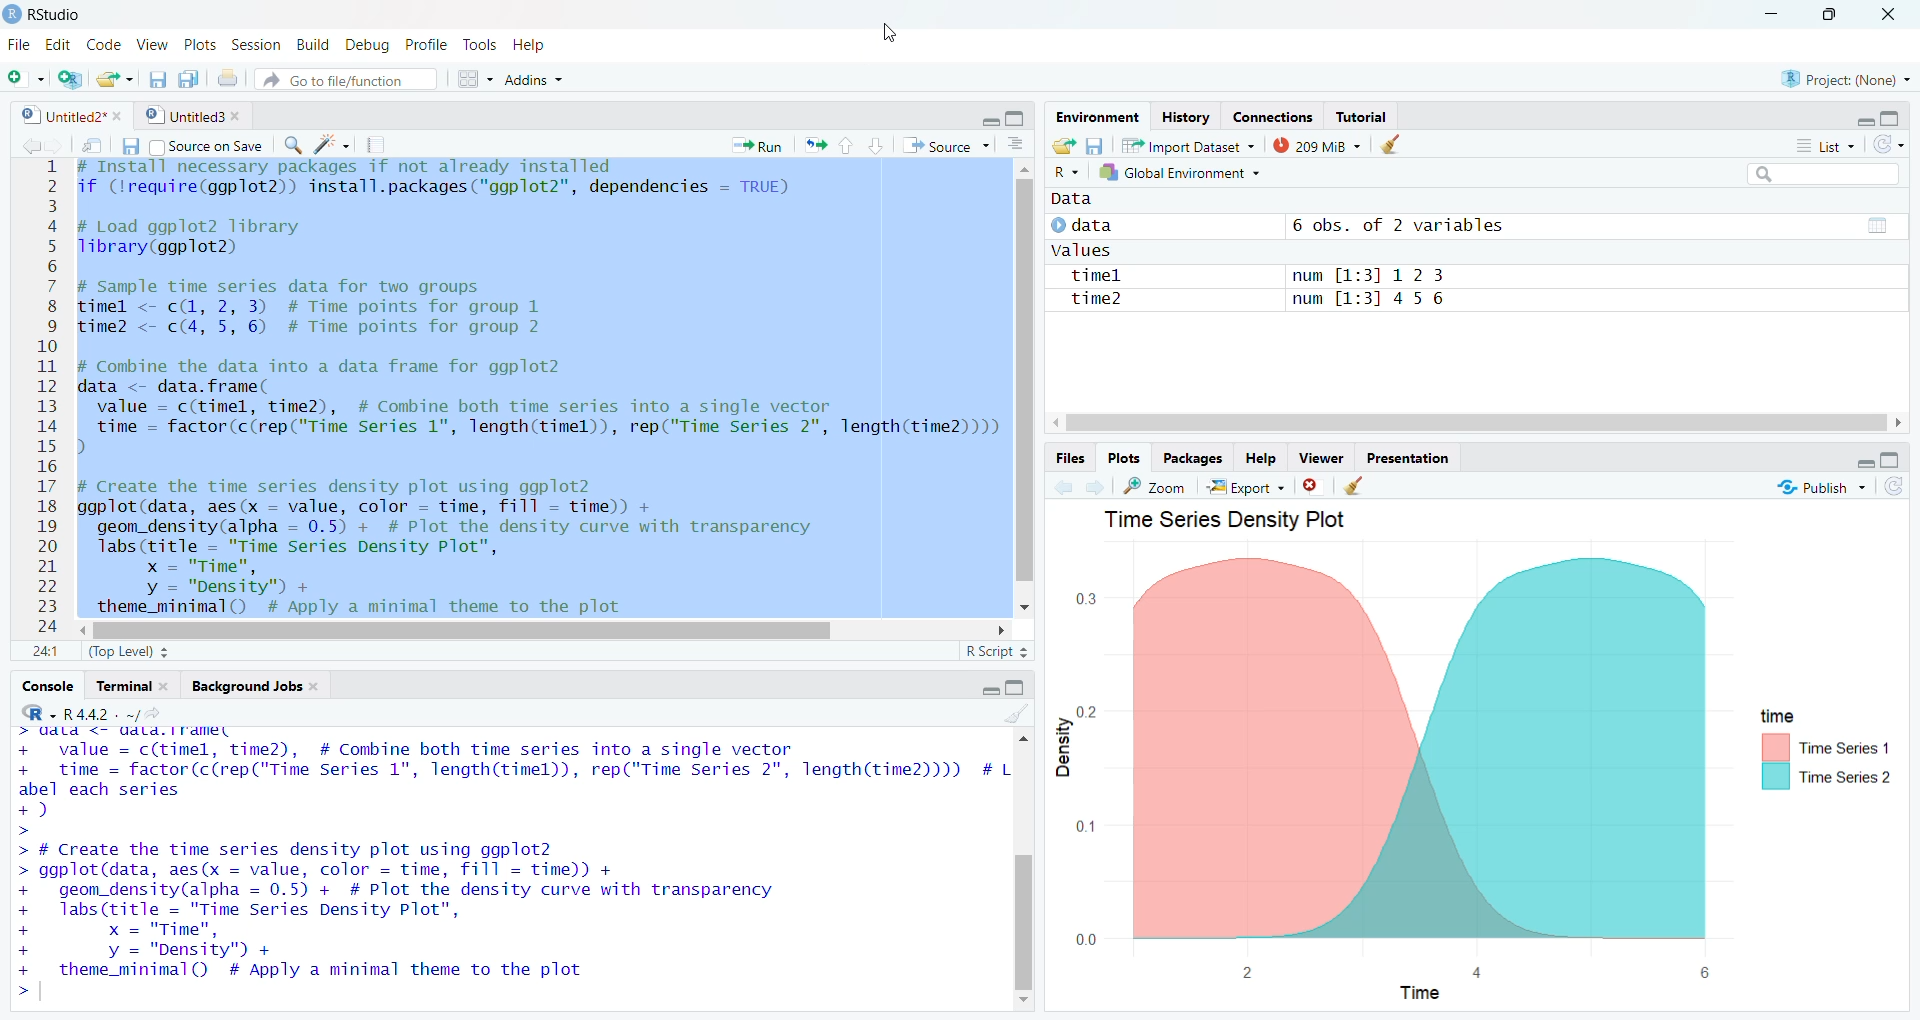 The height and width of the screenshot is (1020, 1920). Describe the element at coordinates (43, 400) in the screenshot. I see `Rows` at that location.